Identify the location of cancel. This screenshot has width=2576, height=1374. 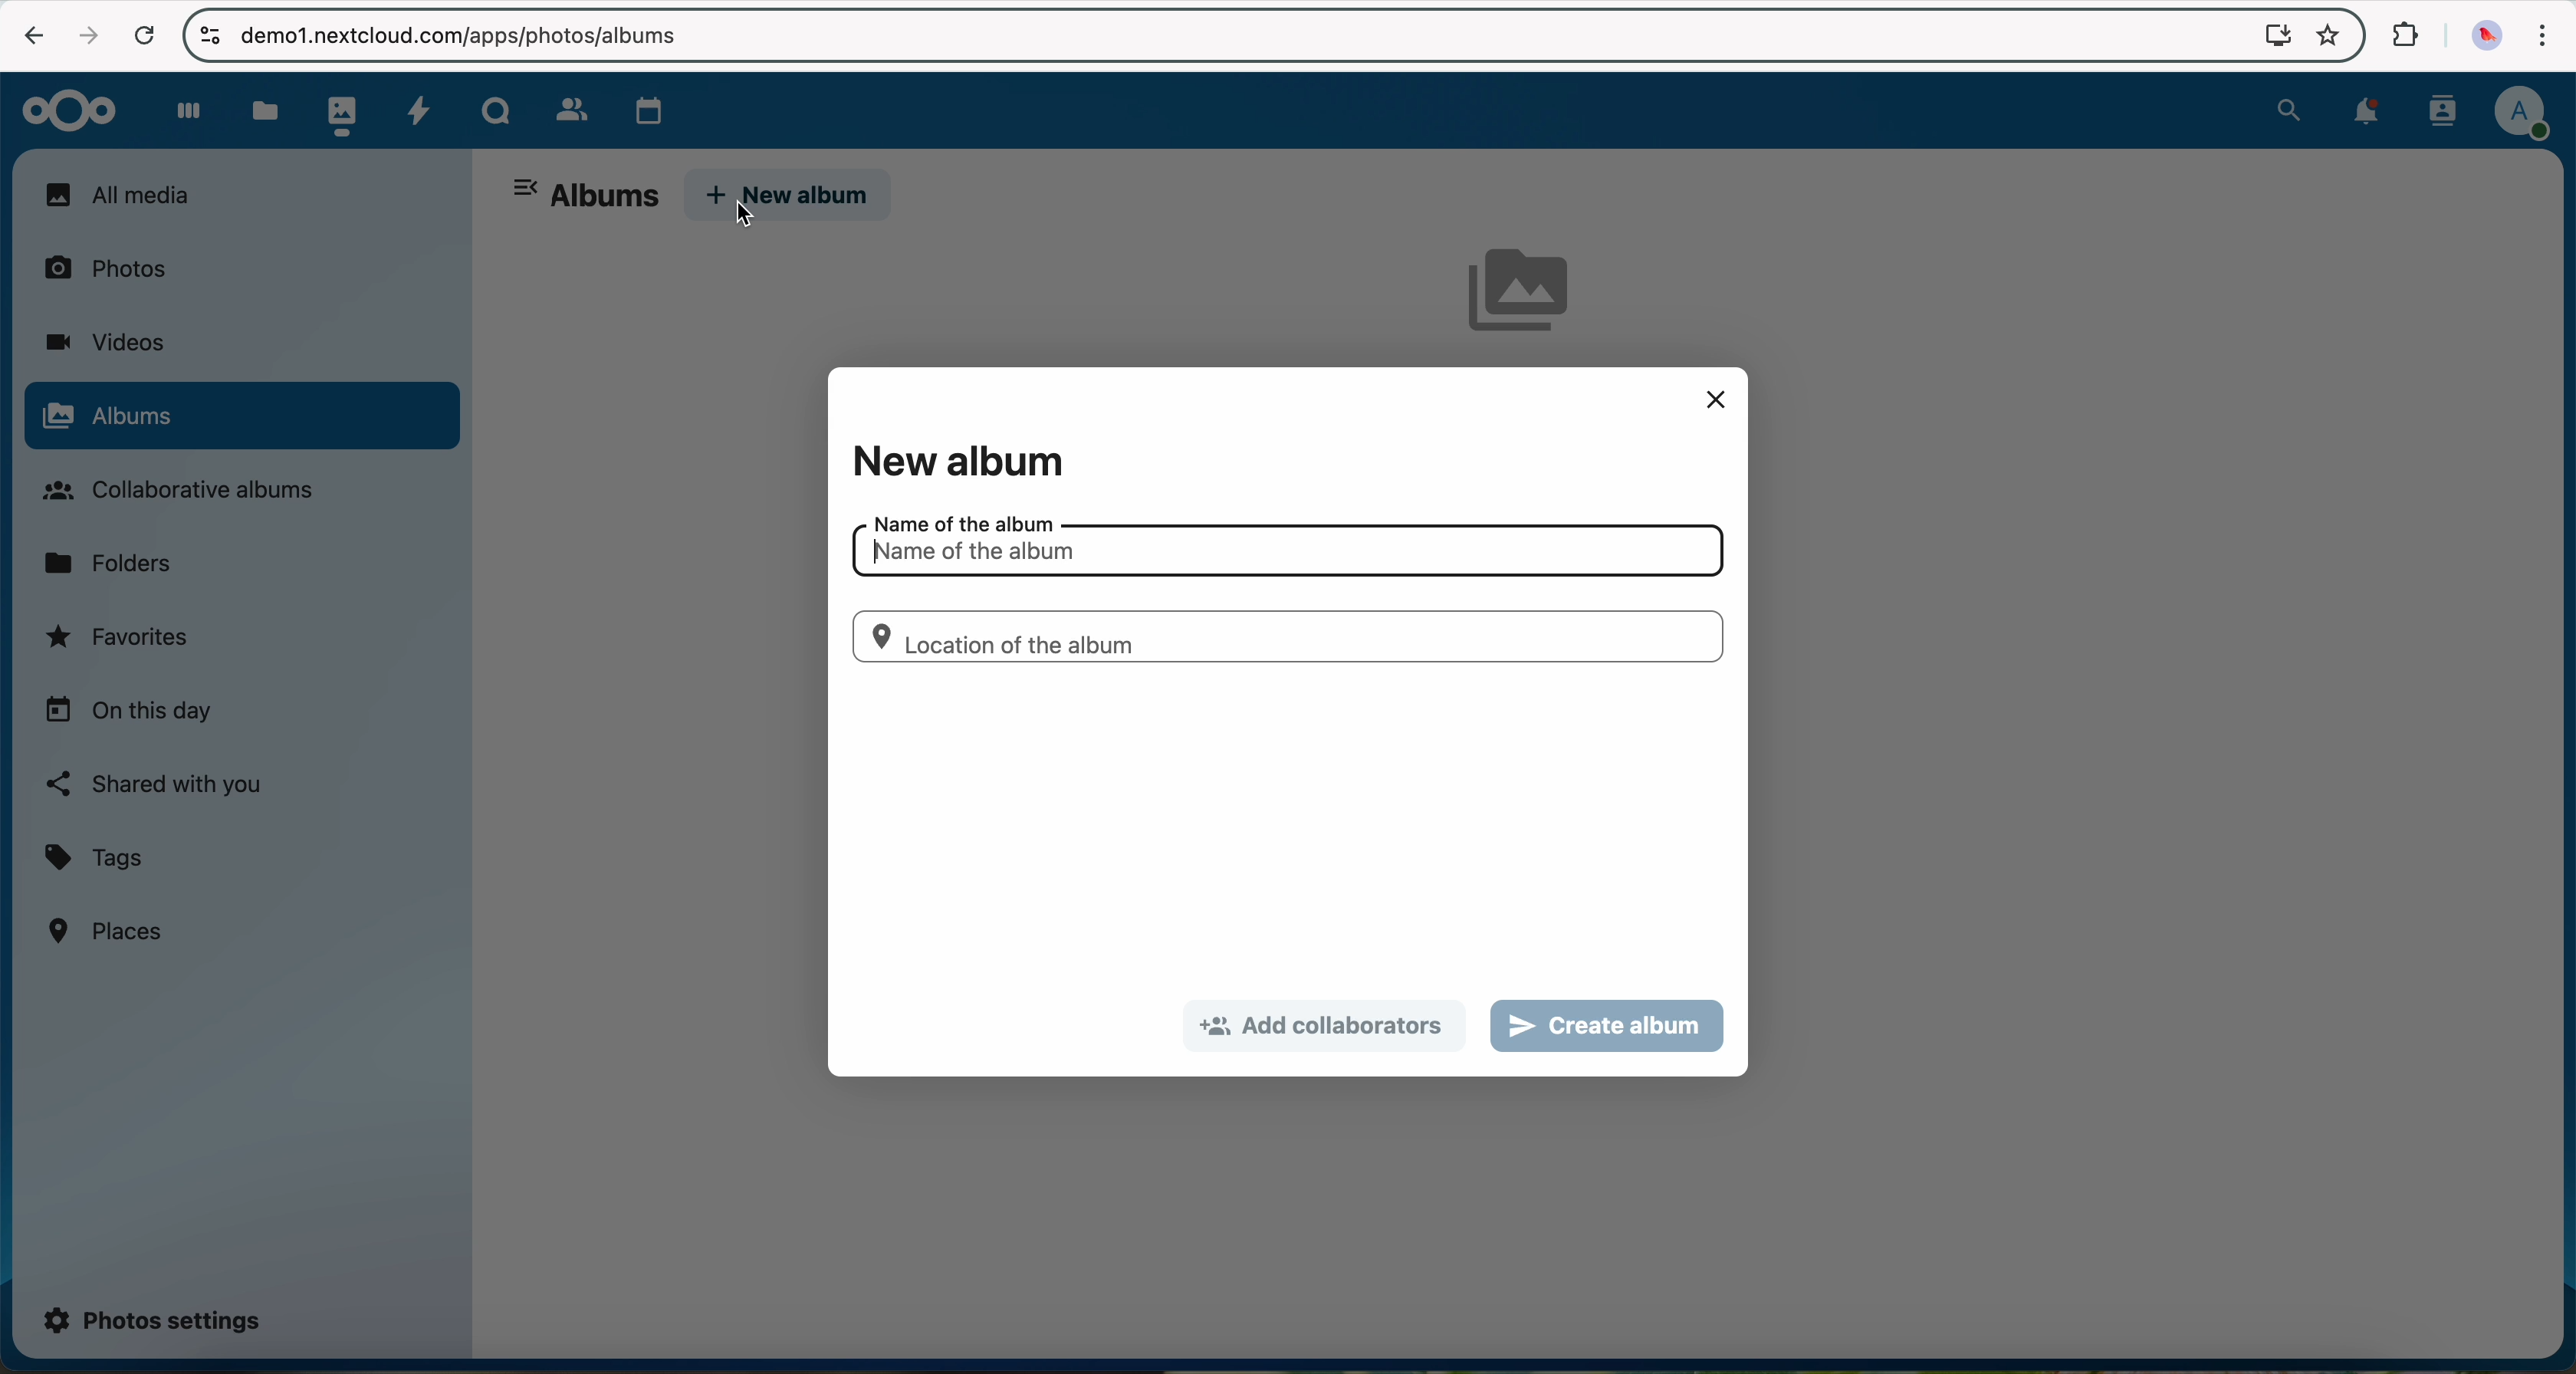
(144, 37).